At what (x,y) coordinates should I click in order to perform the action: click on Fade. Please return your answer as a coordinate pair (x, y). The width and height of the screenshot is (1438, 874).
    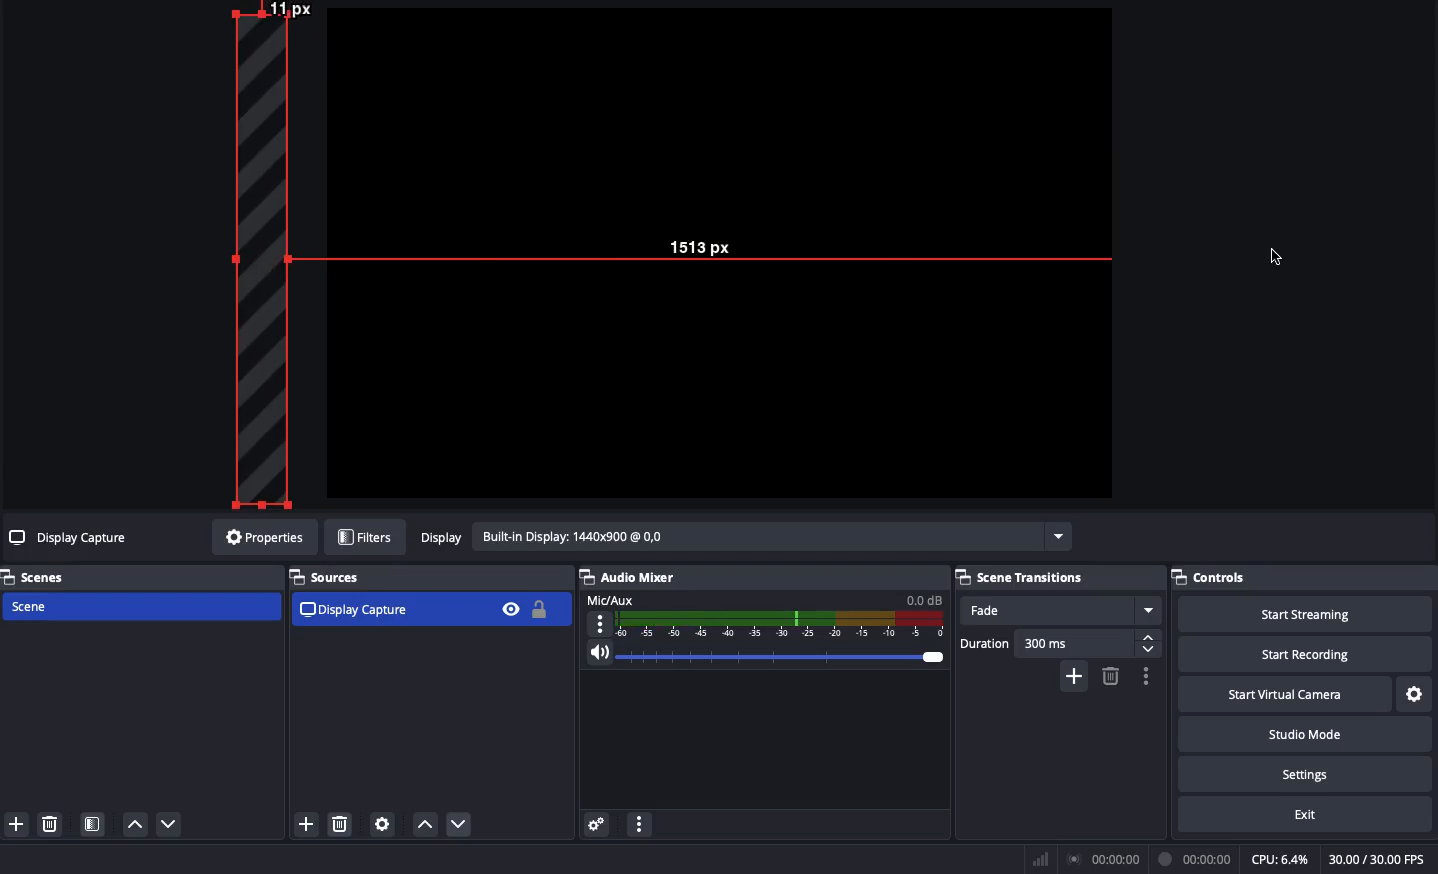
    Looking at the image, I should click on (1060, 611).